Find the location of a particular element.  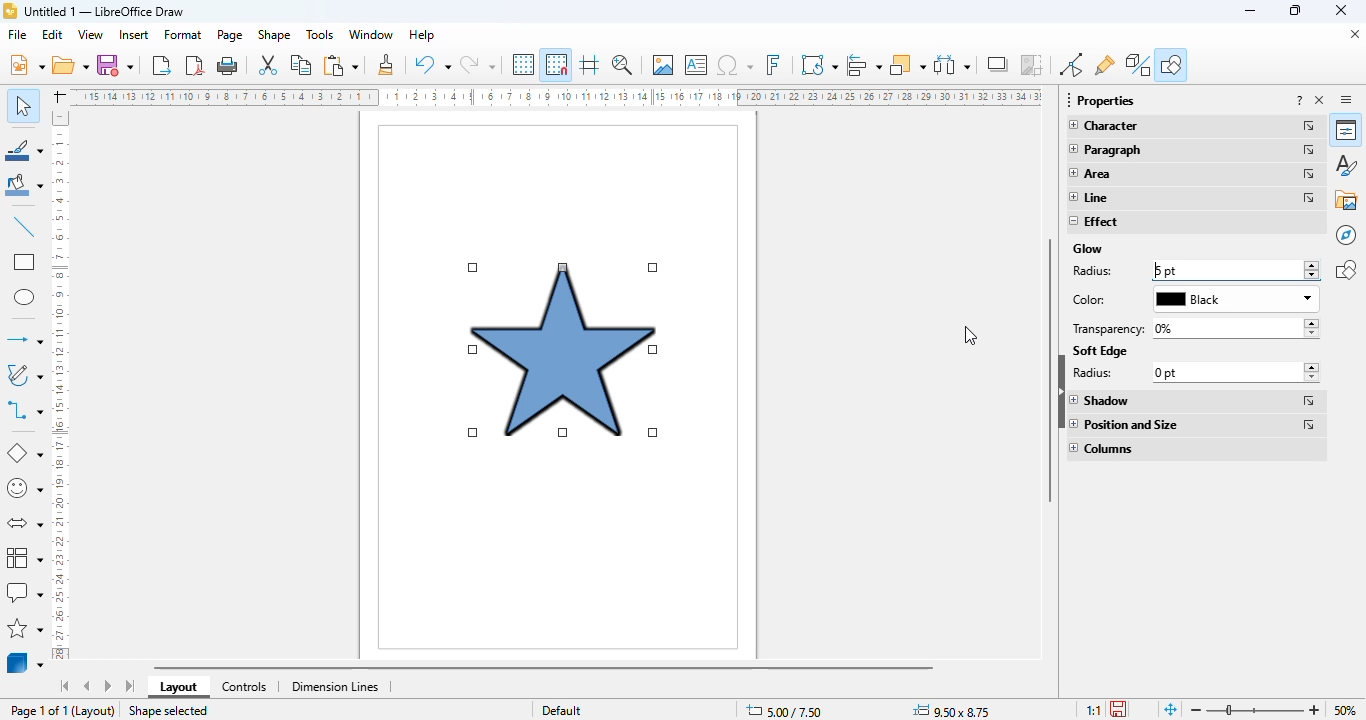

ellipse is located at coordinates (25, 297).